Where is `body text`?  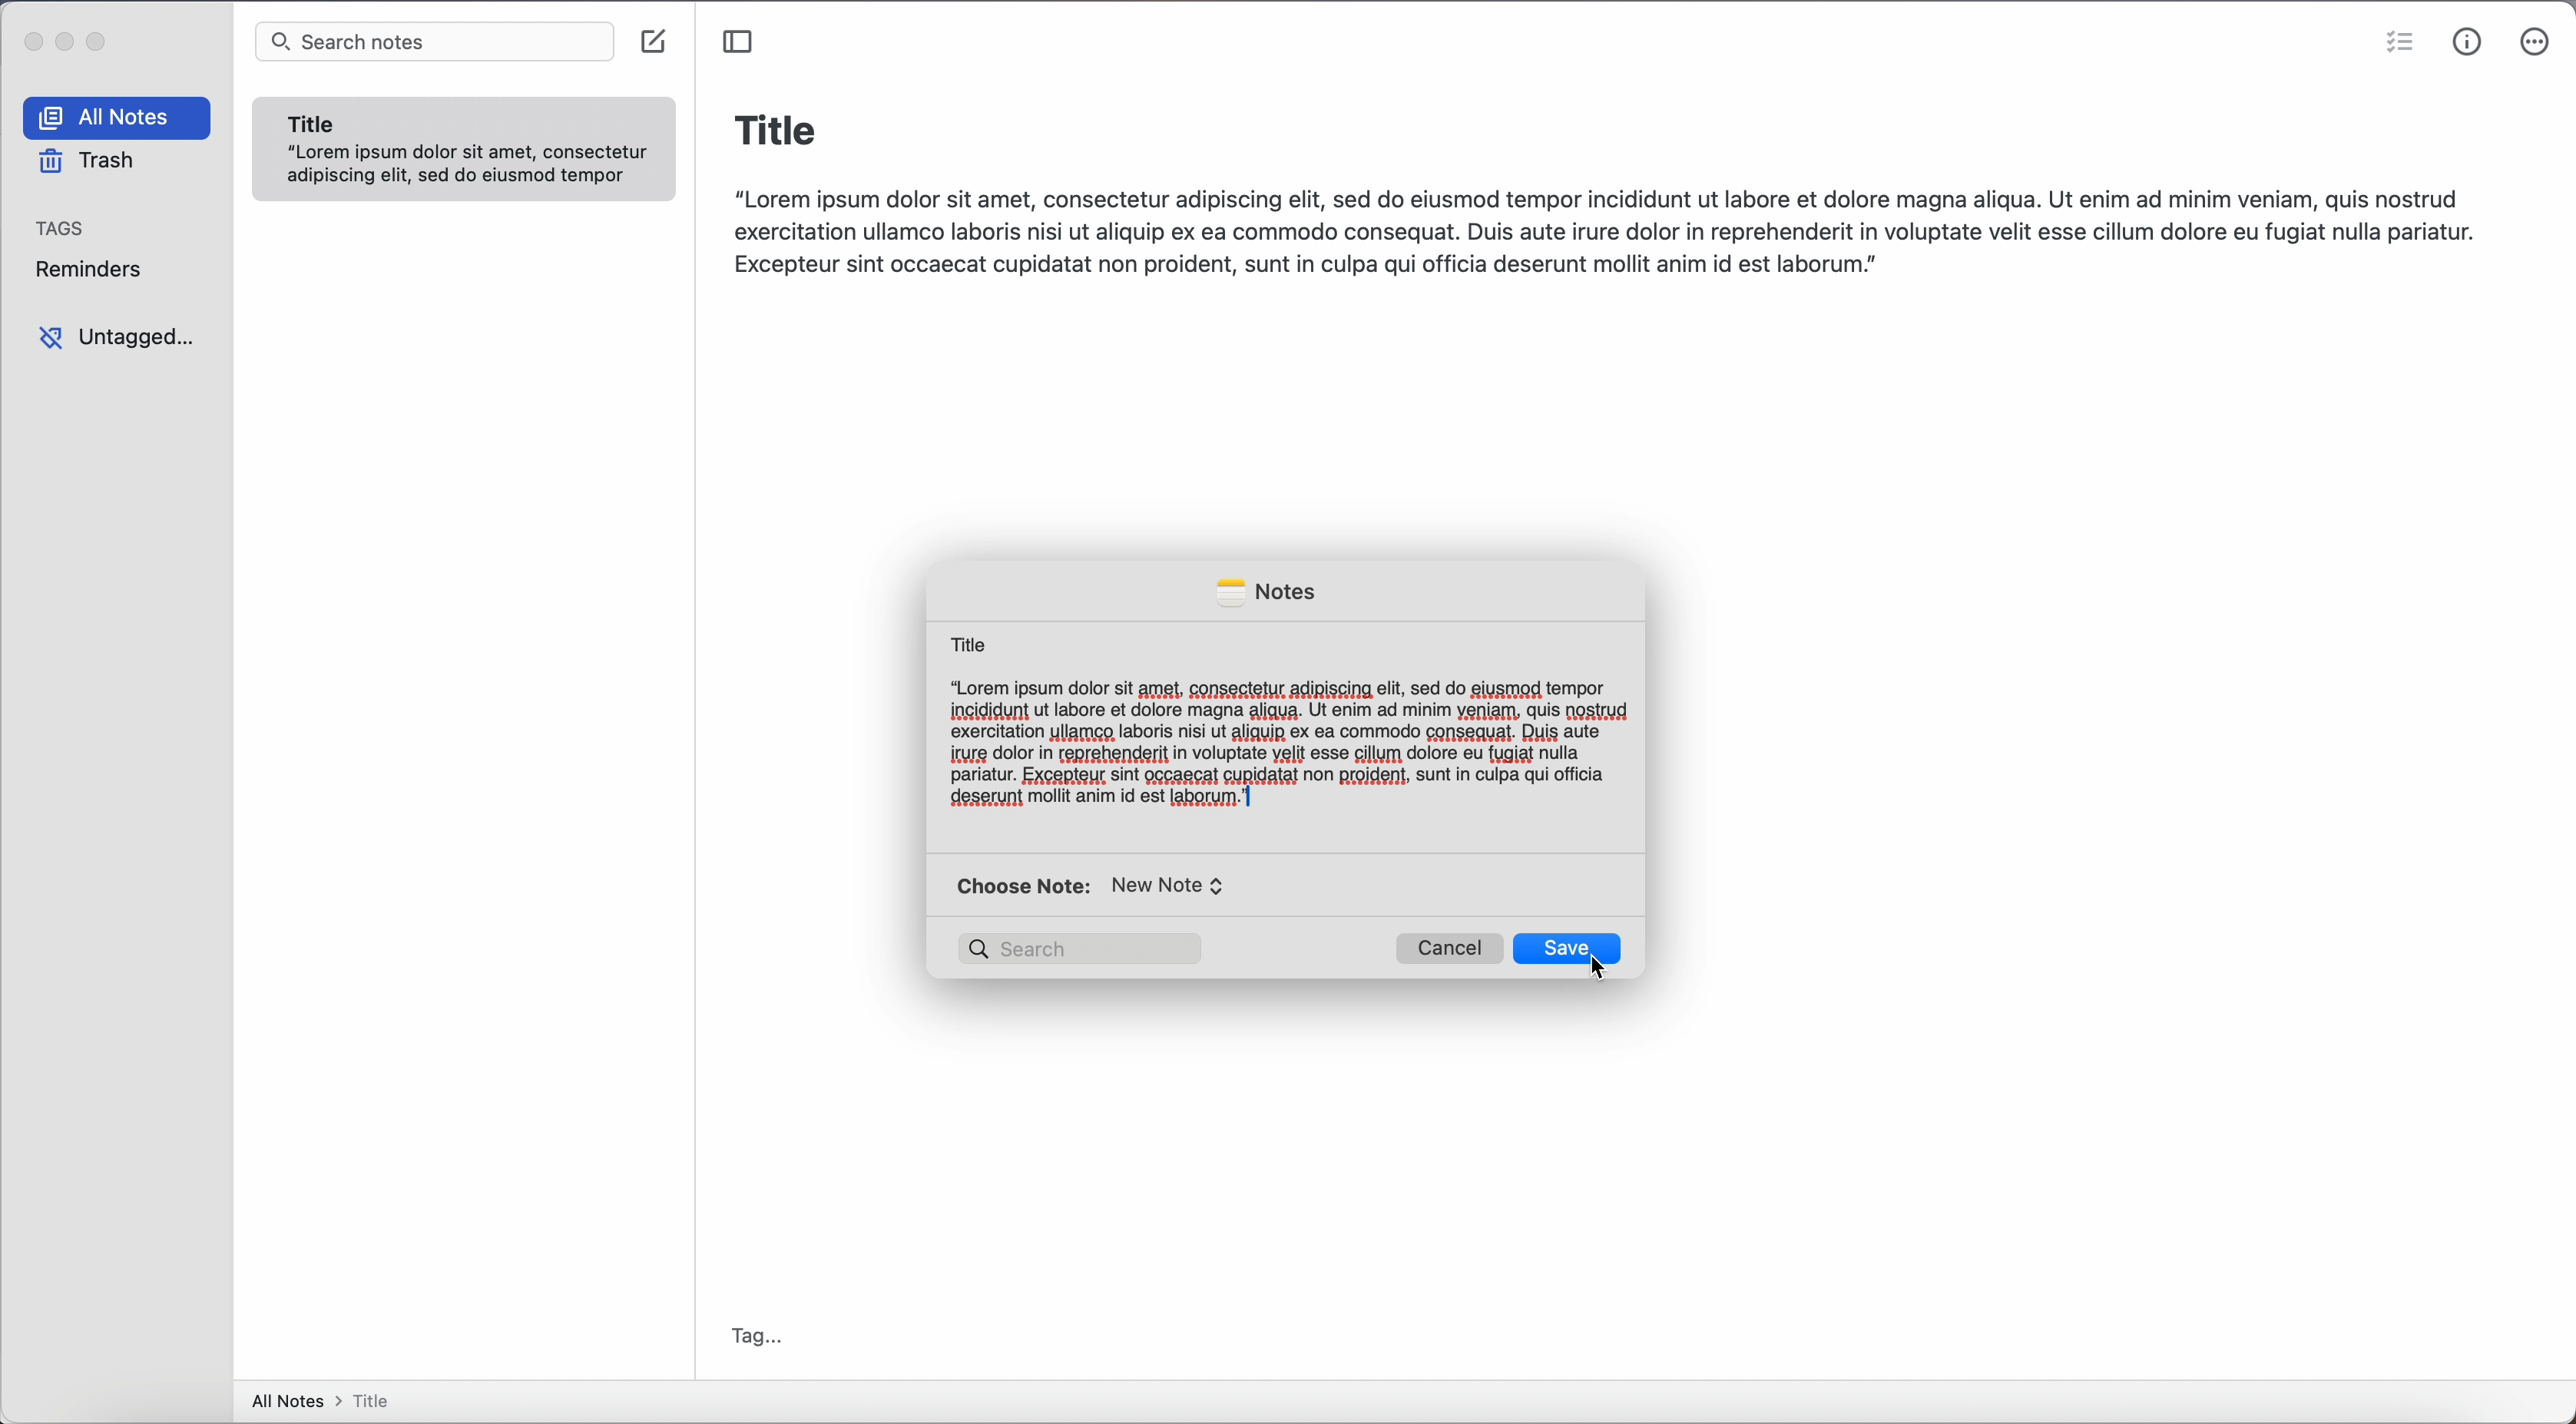 body text is located at coordinates (1610, 228).